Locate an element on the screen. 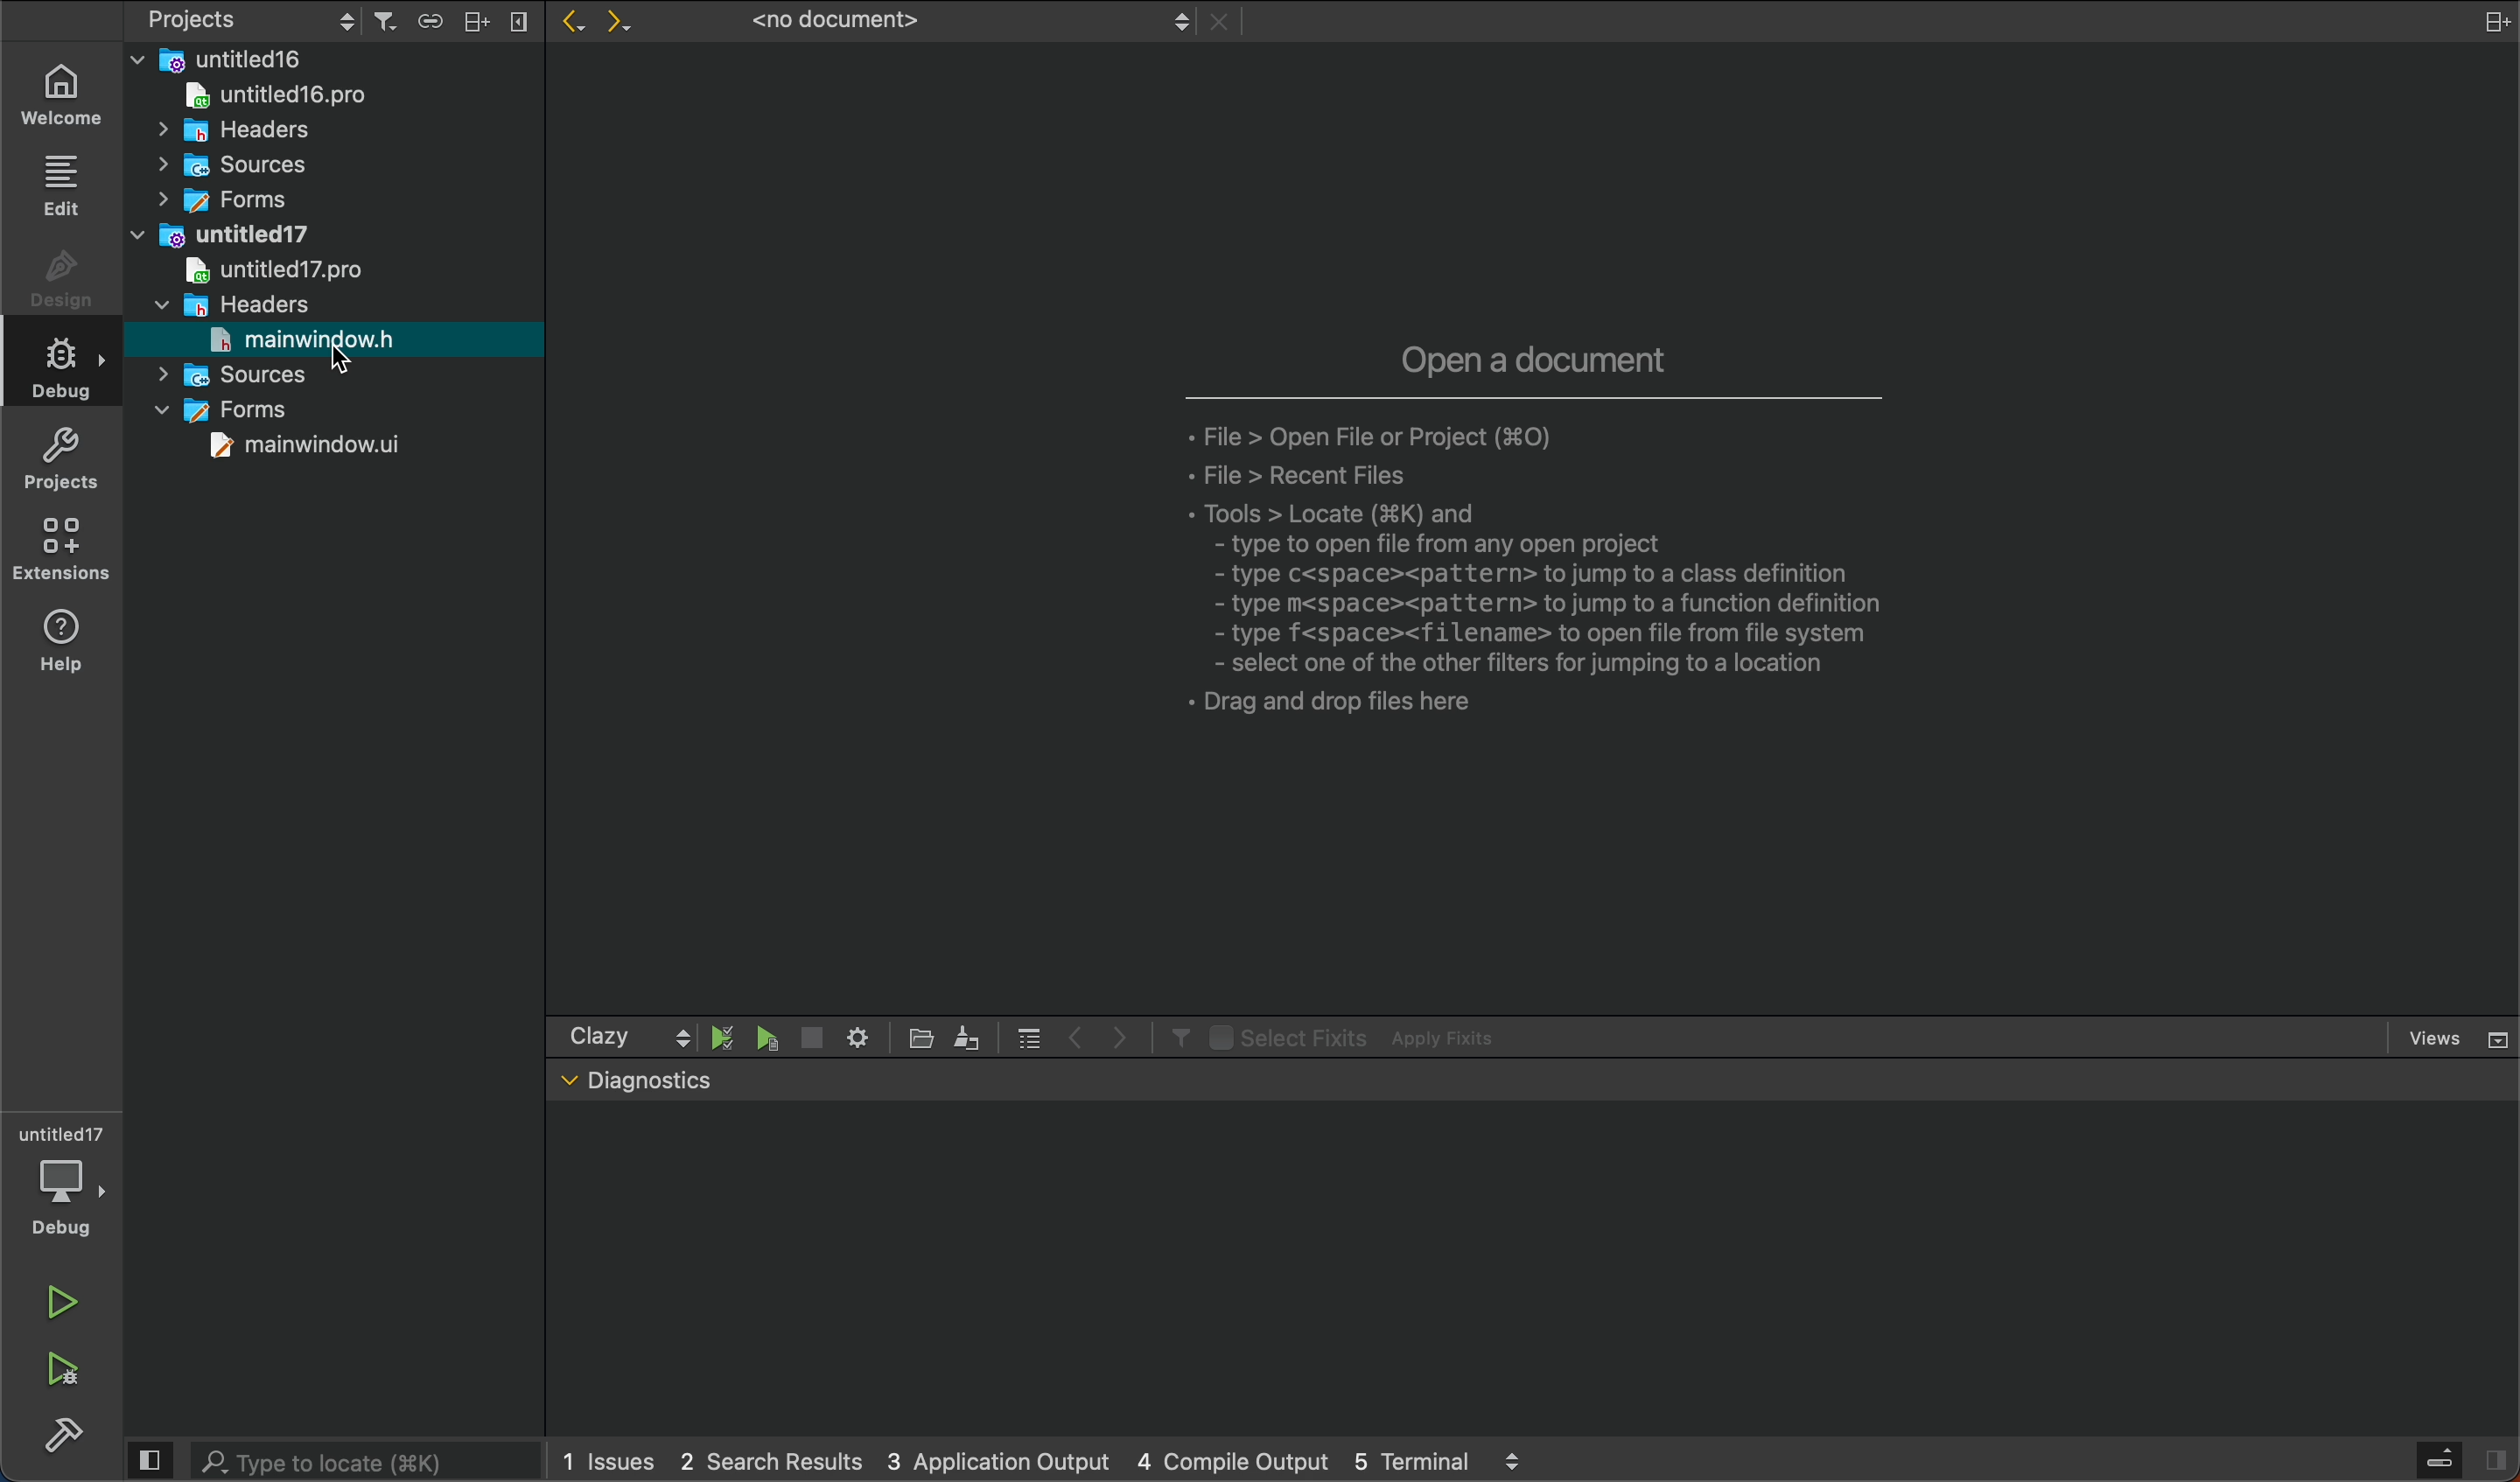 Image resolution: width=2520 pixels, height=1482 pixels. split tab is located at coordinates (2482, 20).